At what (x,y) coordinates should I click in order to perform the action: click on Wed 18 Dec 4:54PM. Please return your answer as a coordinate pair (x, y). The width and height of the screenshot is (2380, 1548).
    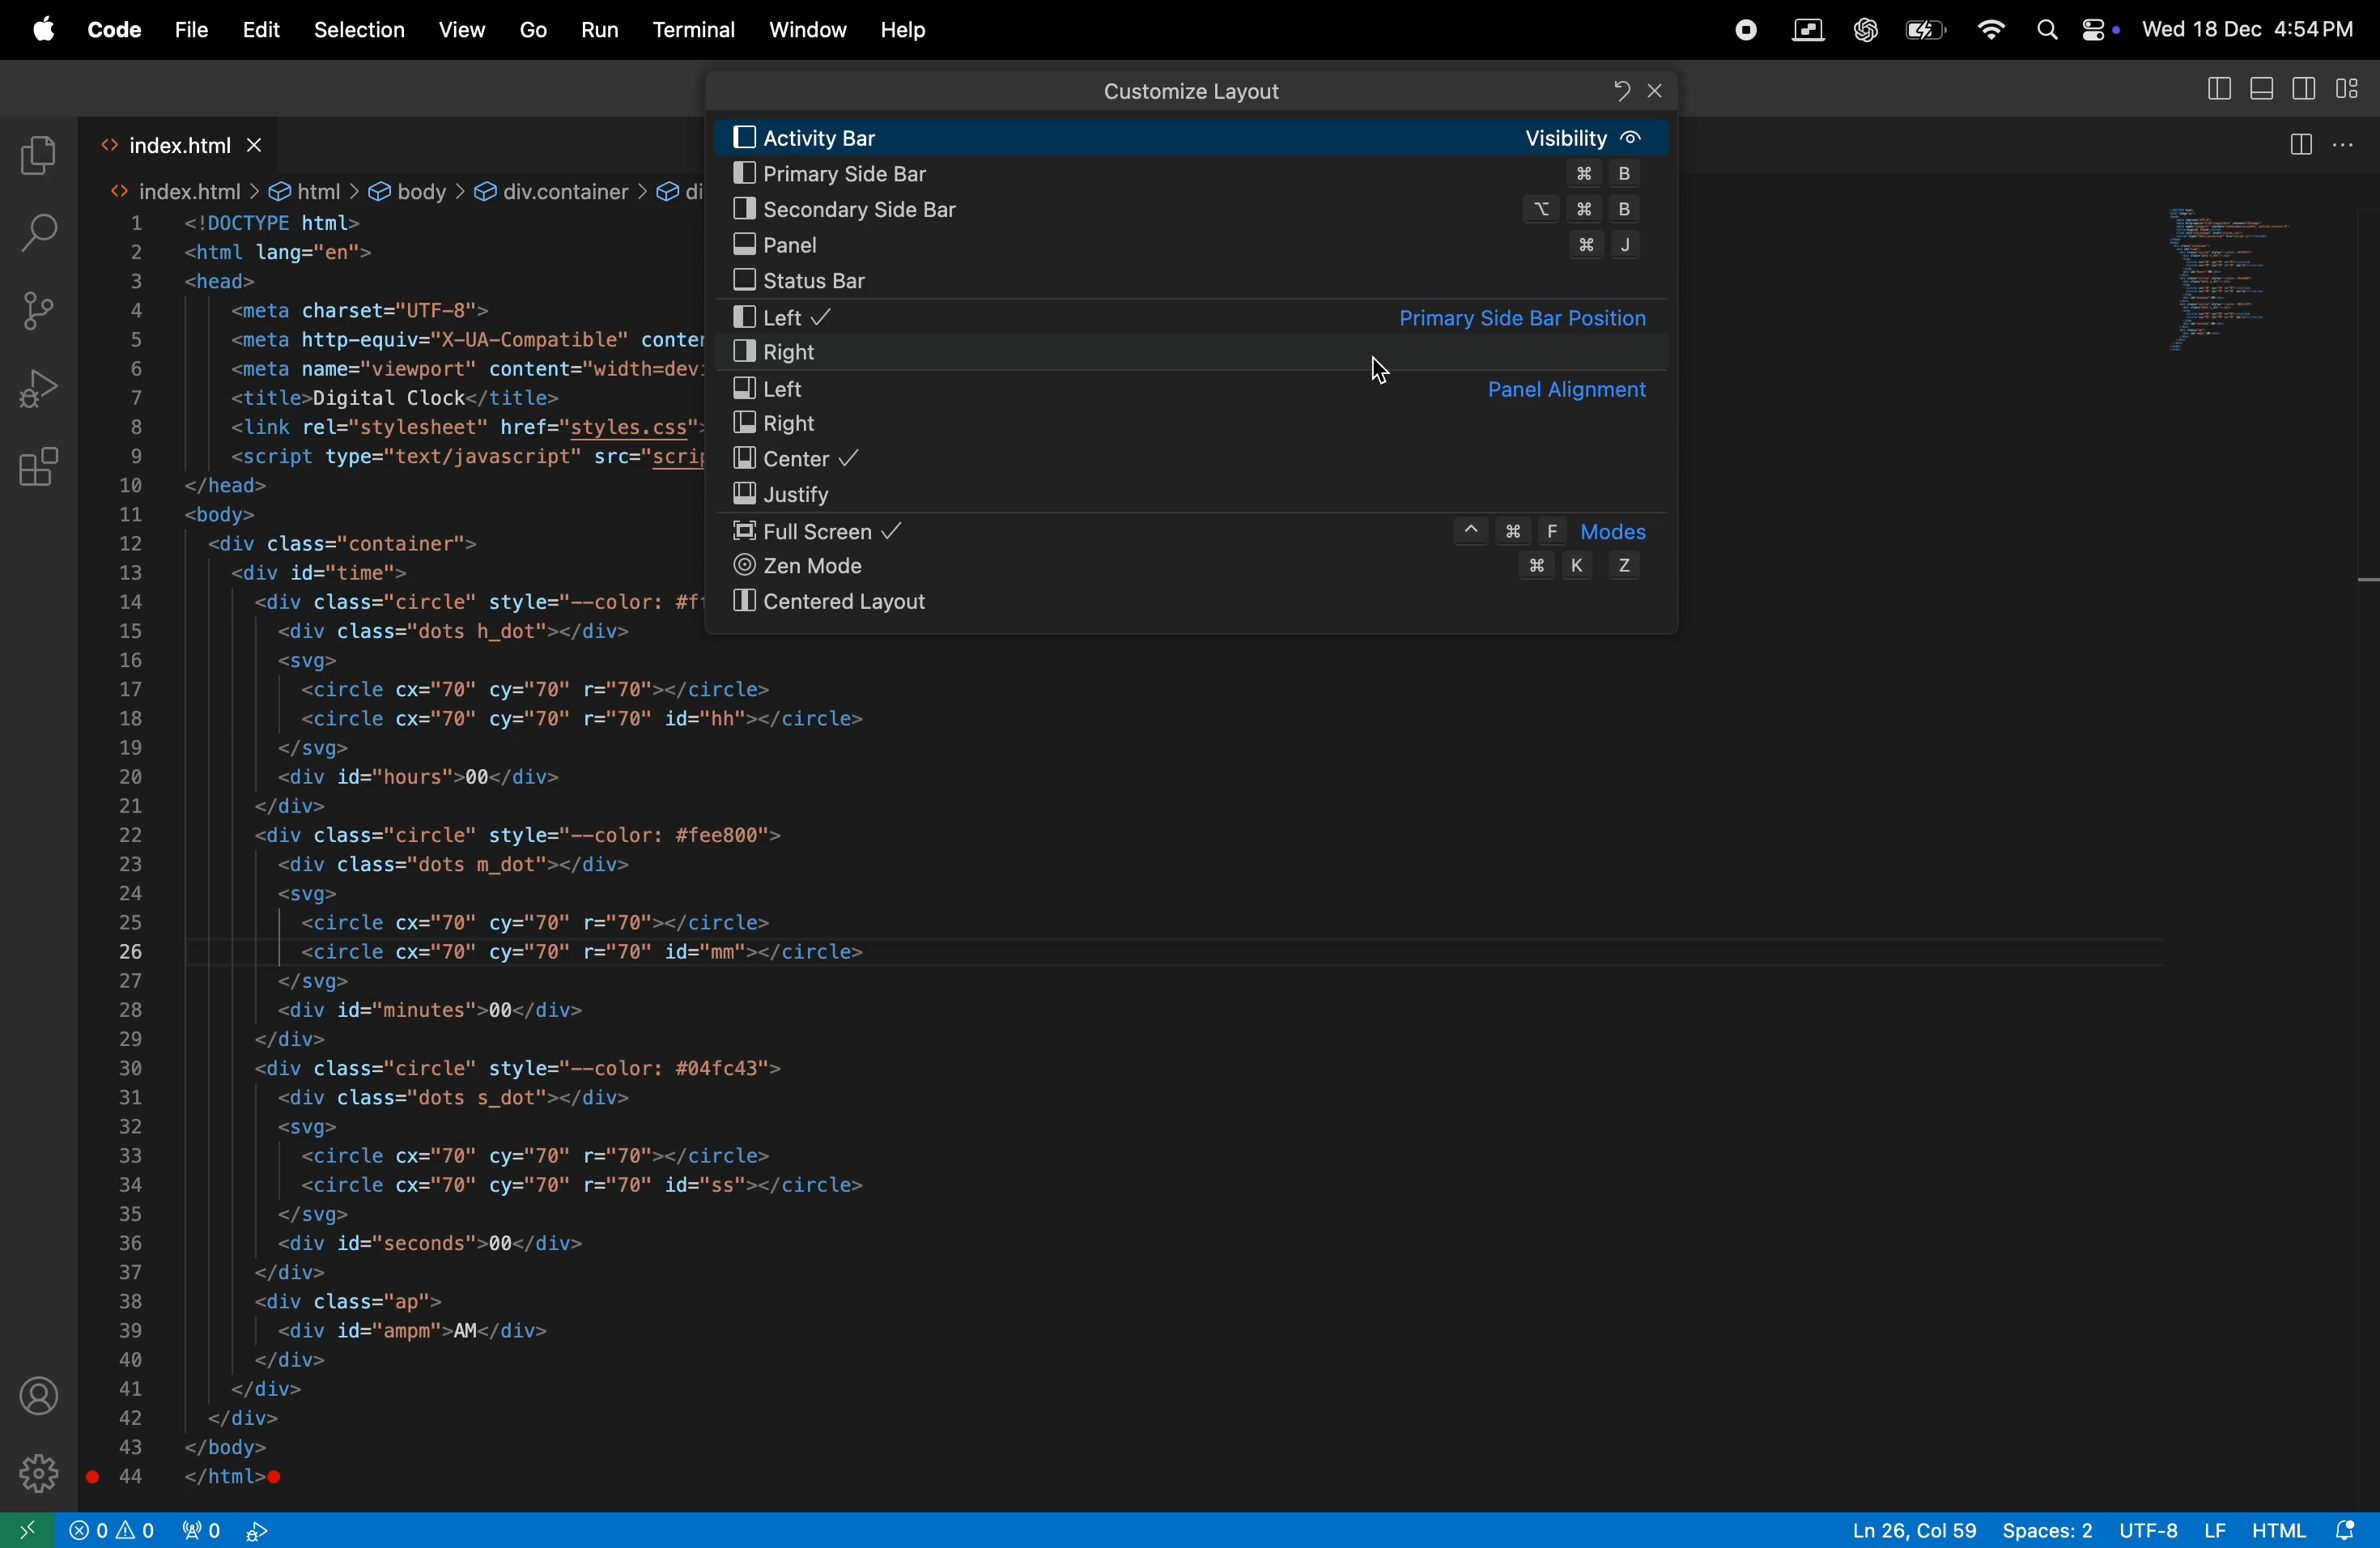
    Looking at the image, I should click on (2251, 28).